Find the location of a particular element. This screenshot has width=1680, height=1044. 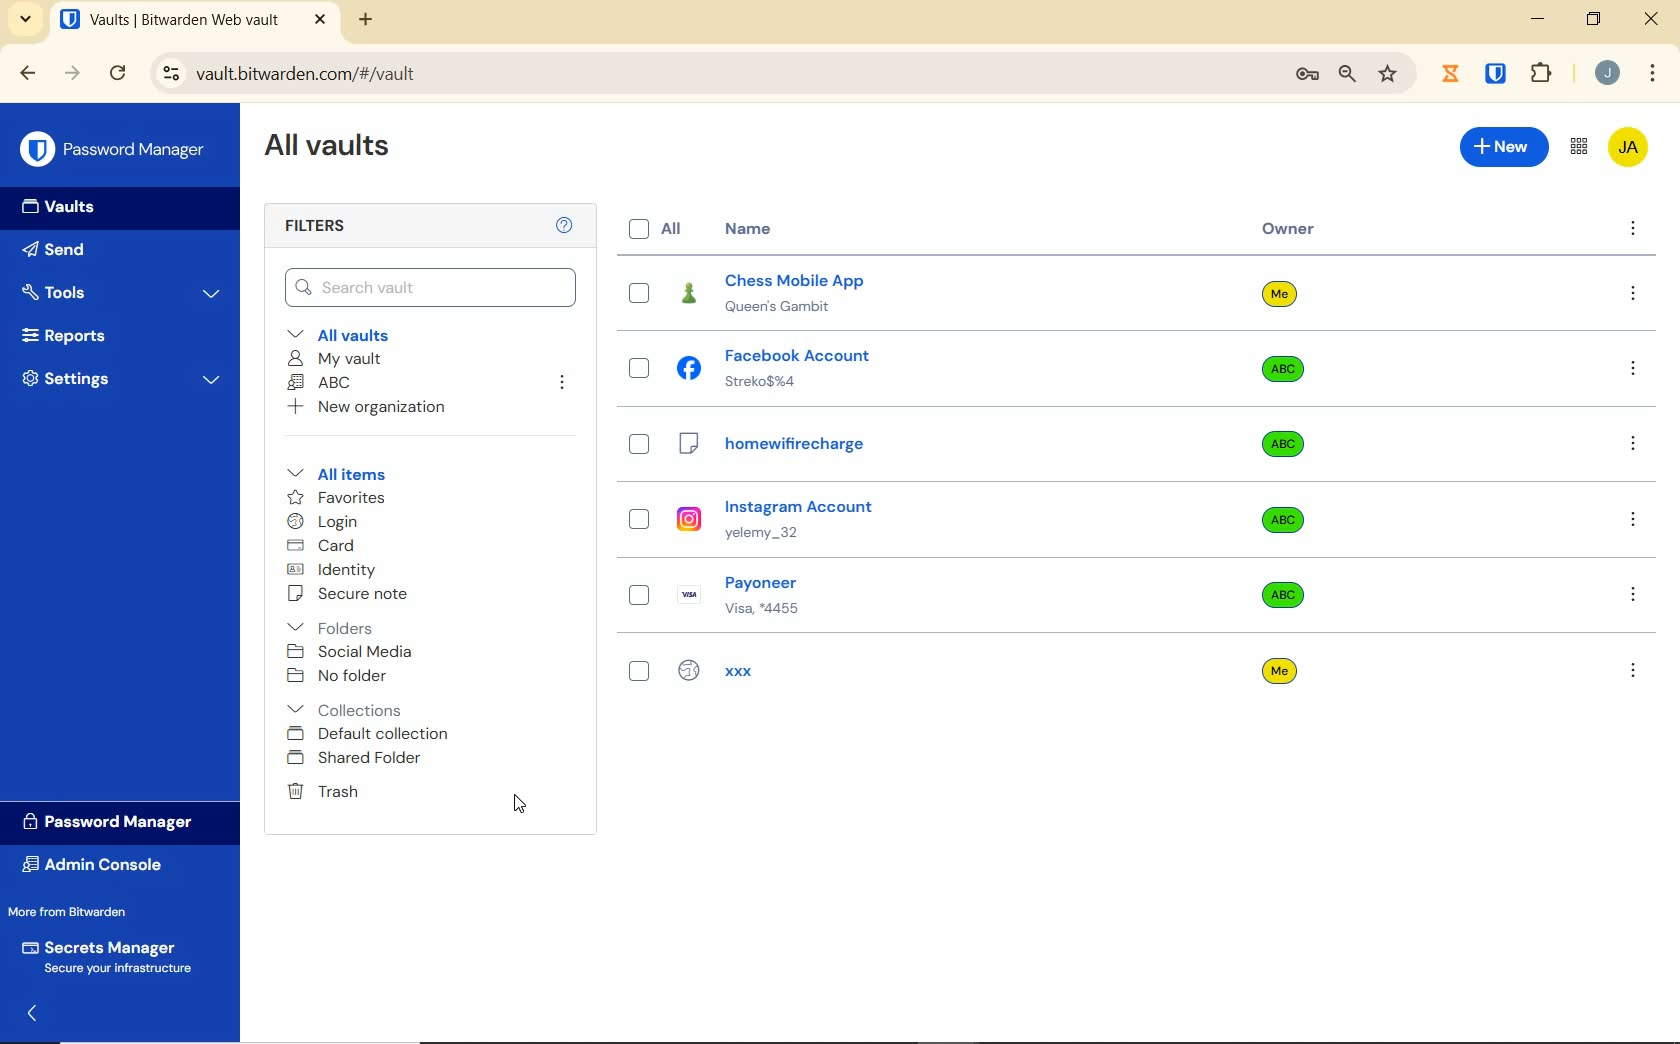

social media is located at coordinates (356, 652).